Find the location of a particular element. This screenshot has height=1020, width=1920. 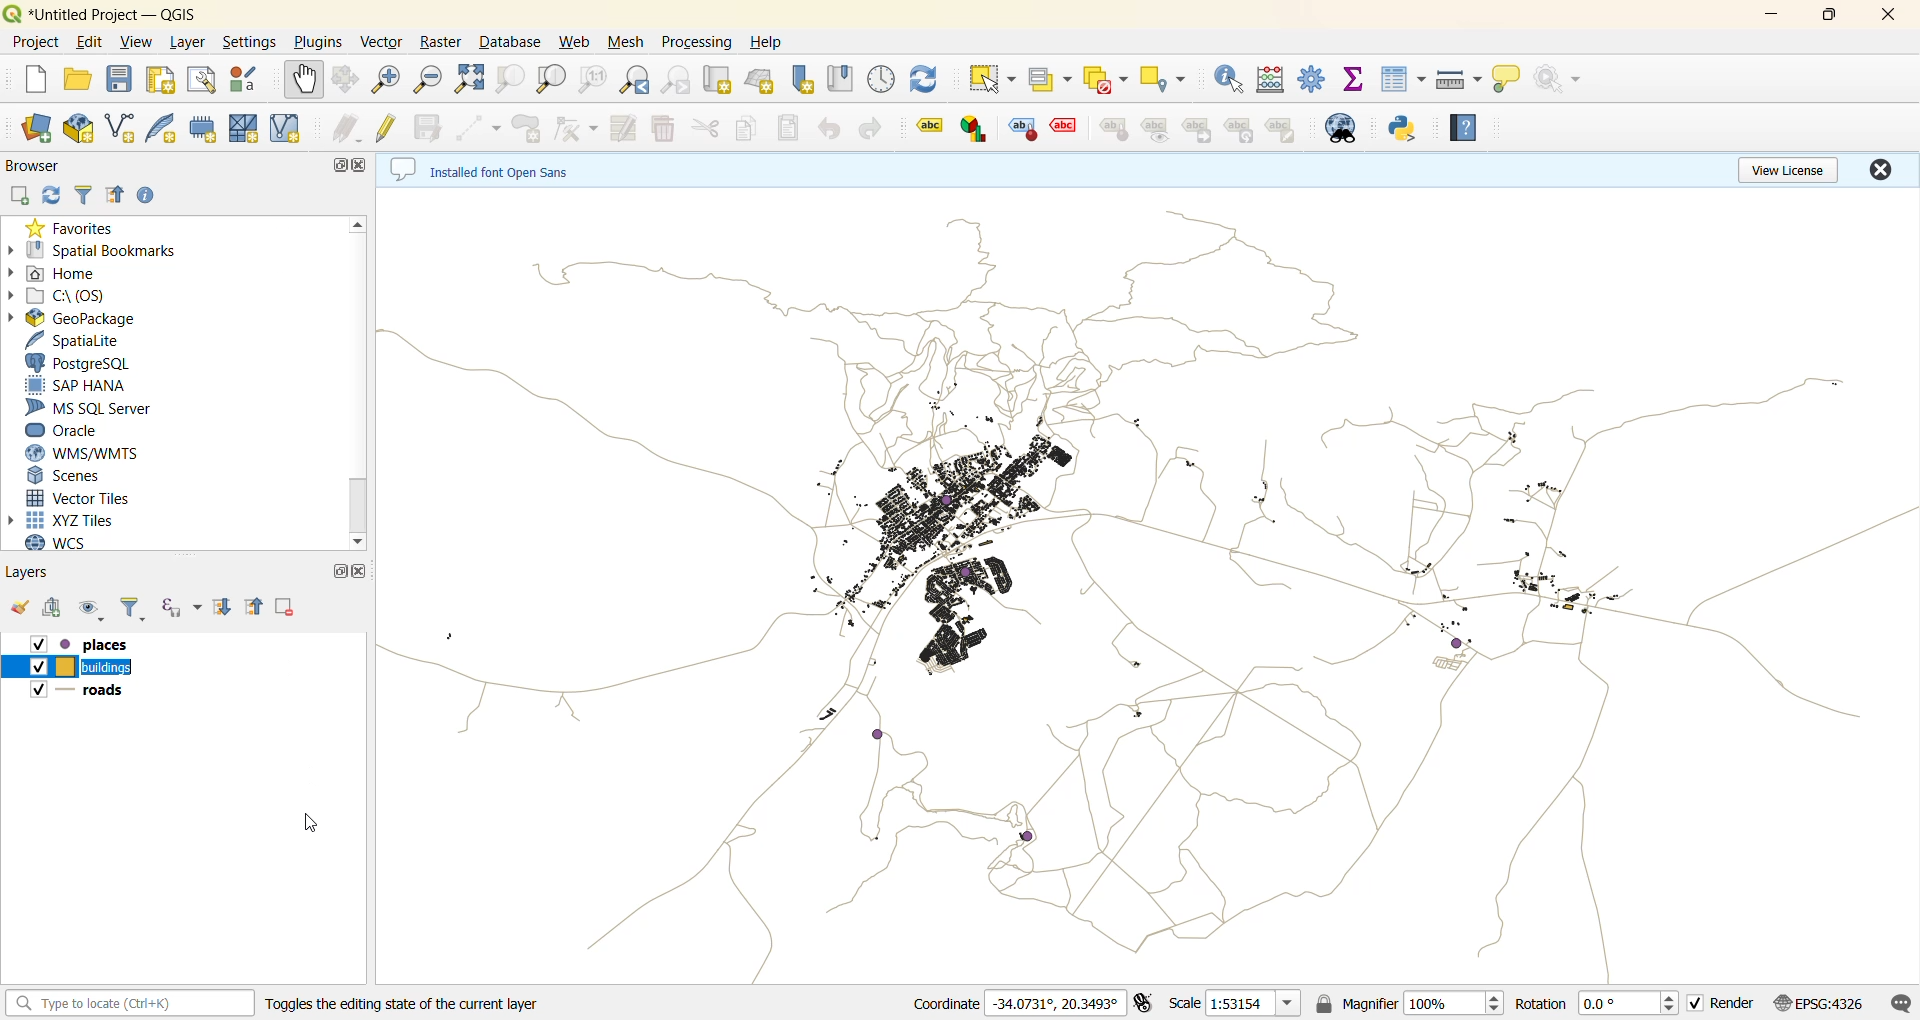

mesh is located at coordinates (629, 43).